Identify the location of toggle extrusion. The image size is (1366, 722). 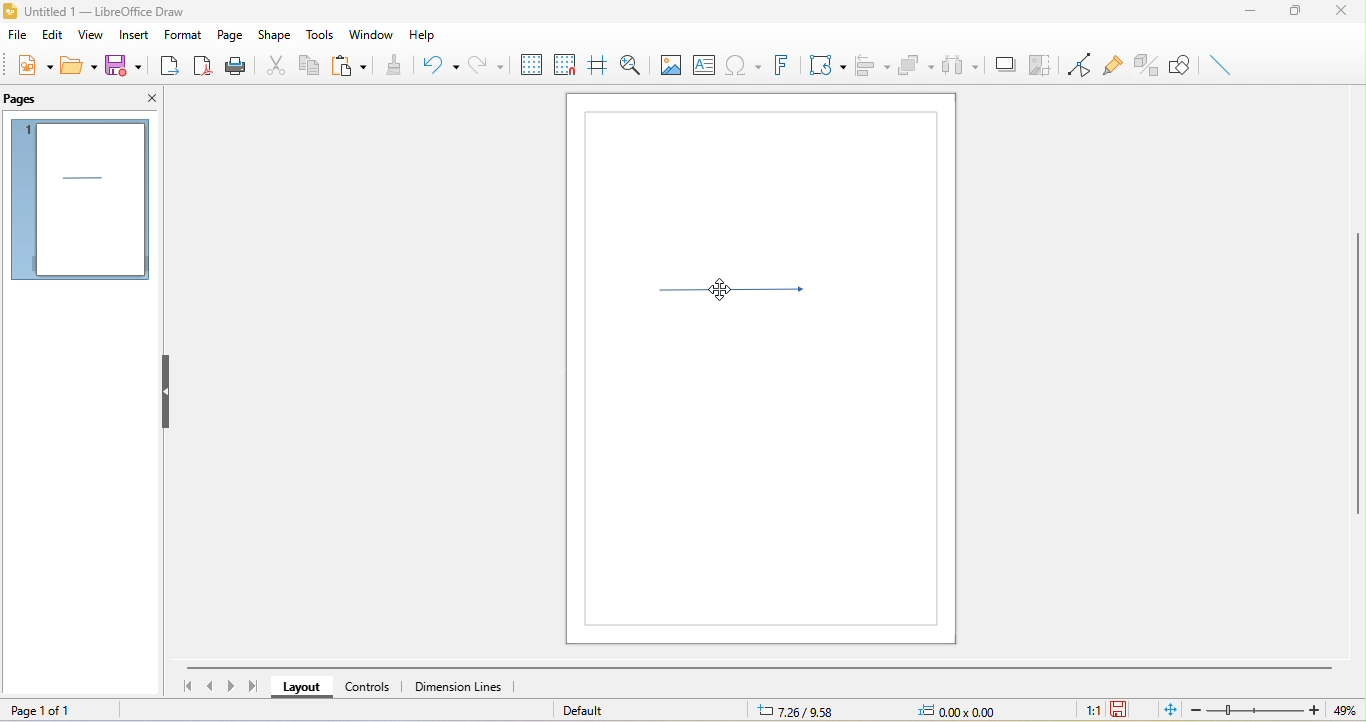
(1146, 65).